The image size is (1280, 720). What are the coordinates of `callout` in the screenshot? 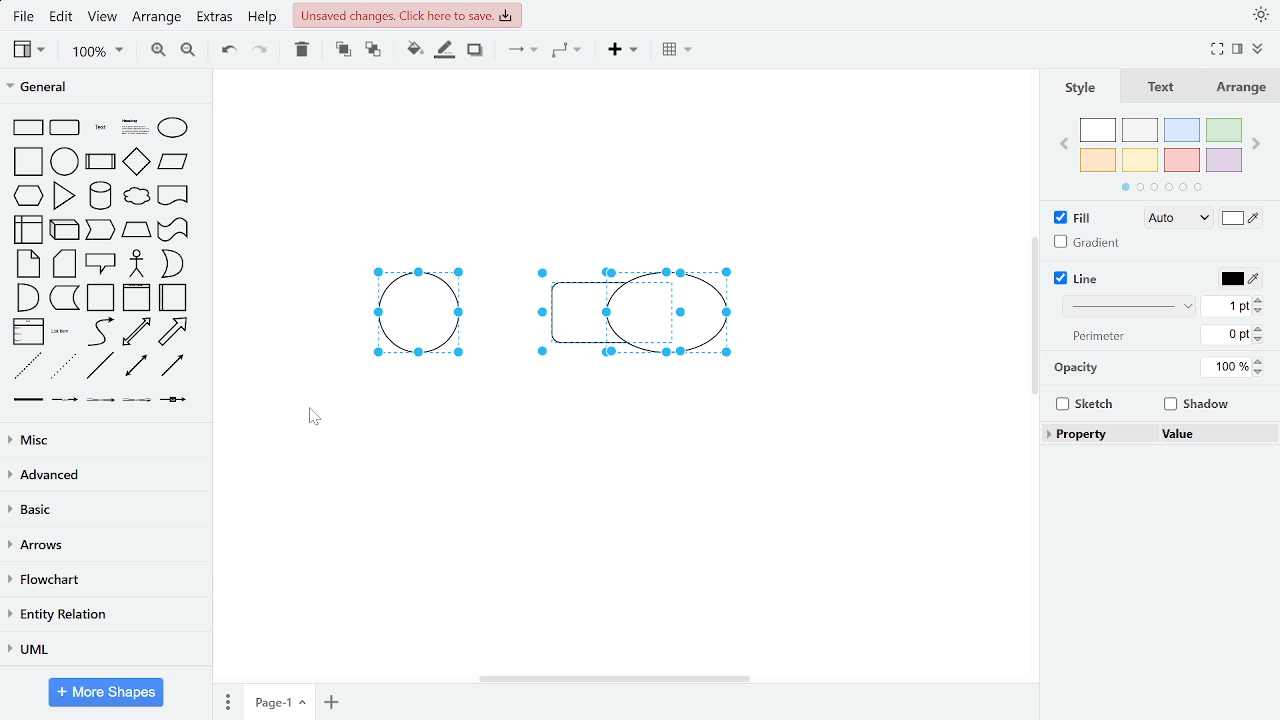 It's located at (101, 263).